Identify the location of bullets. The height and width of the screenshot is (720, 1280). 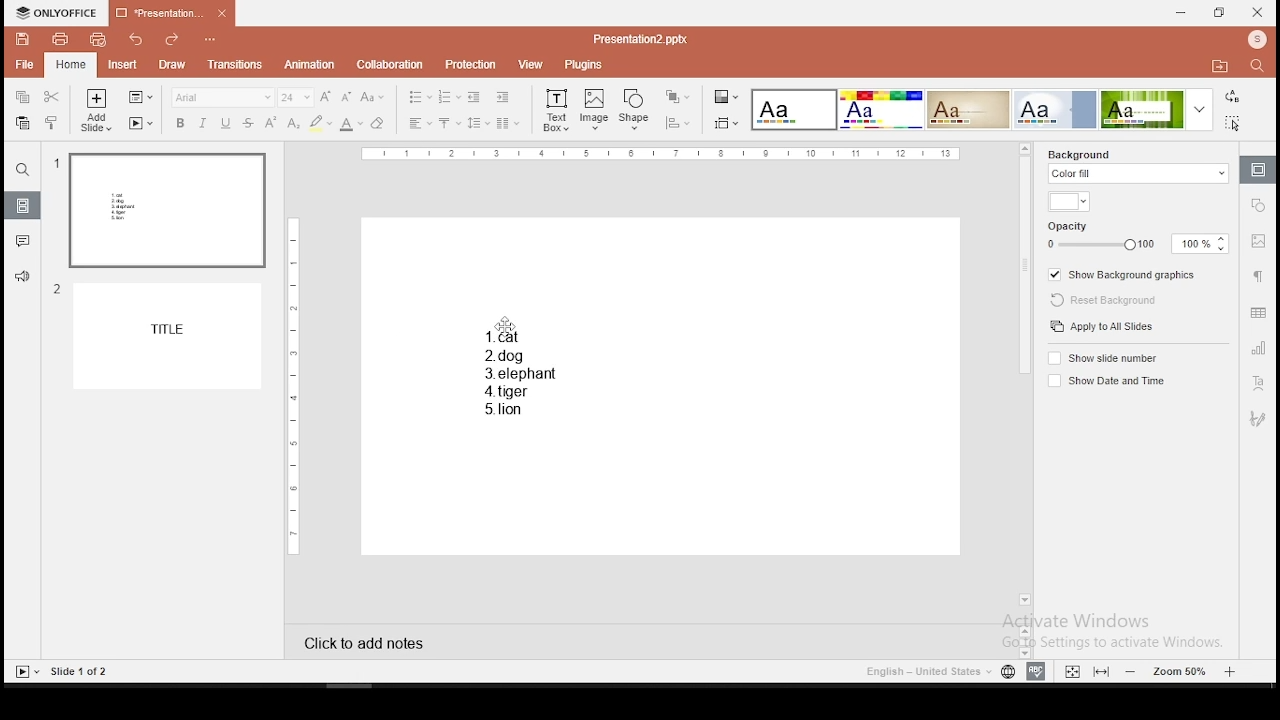
(420, 98).